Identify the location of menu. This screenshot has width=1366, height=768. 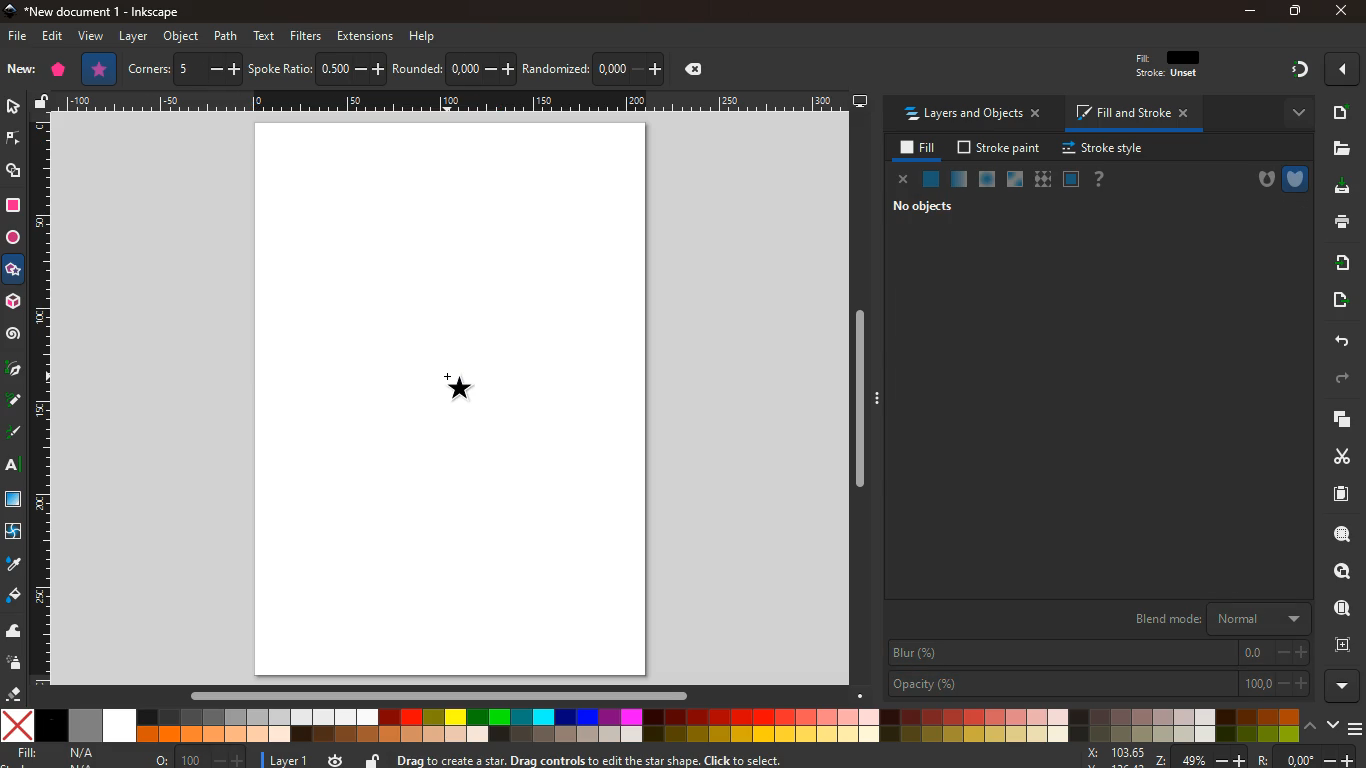
(1356, 728).